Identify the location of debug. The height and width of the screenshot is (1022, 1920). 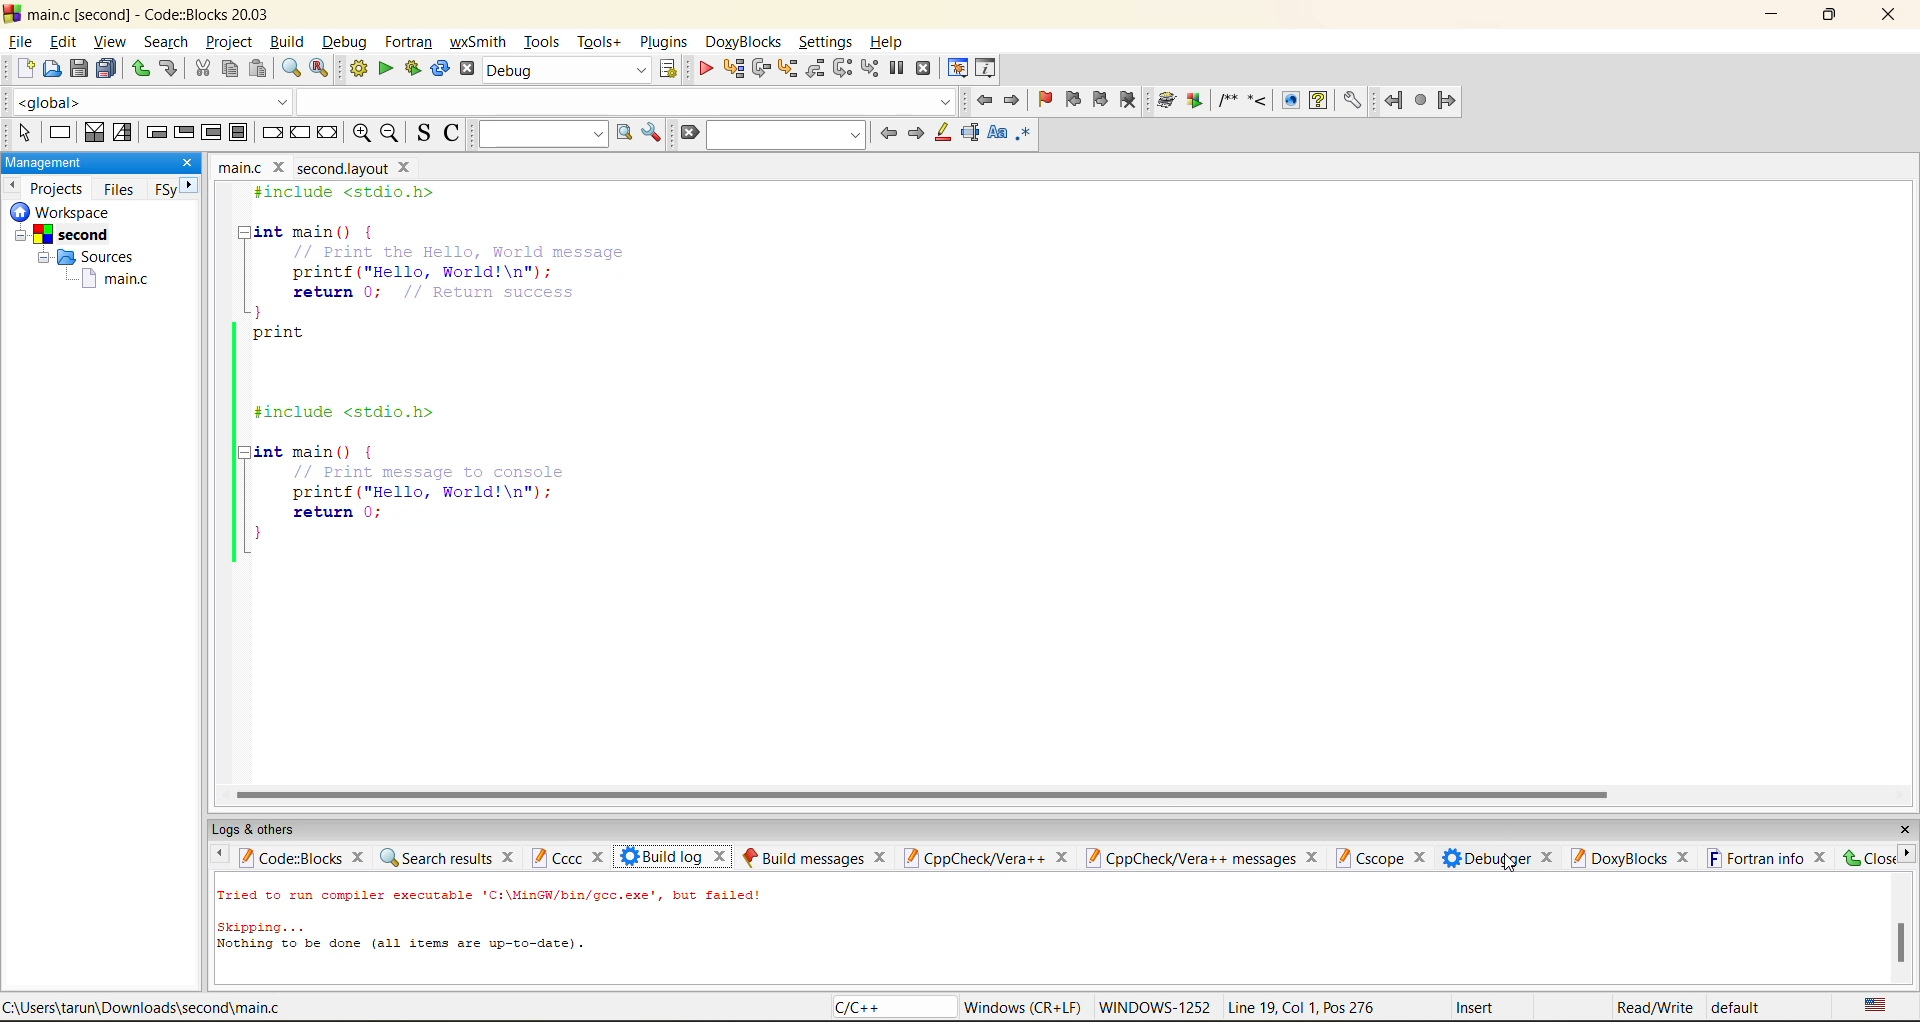
(706, 69).